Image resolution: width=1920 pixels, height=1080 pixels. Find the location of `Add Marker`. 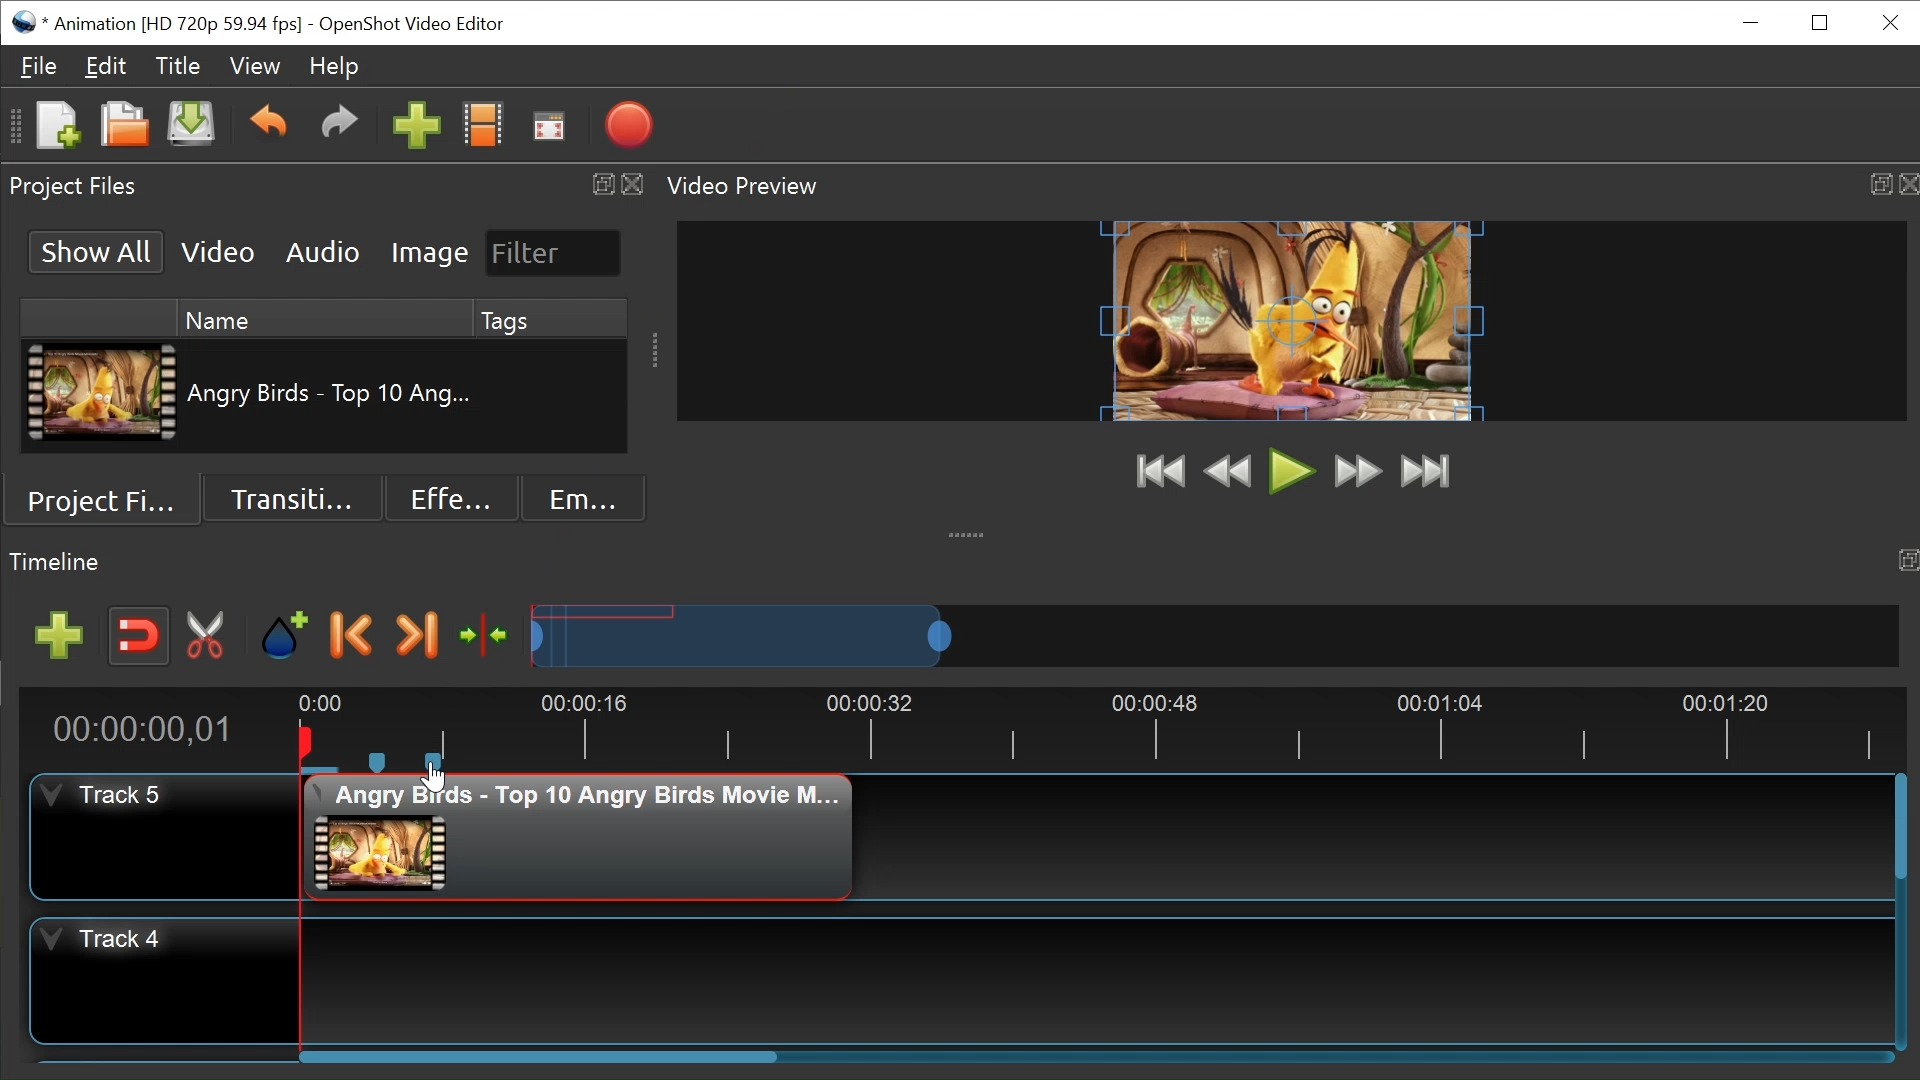

Add Marker is located at coordinates (283, 636).